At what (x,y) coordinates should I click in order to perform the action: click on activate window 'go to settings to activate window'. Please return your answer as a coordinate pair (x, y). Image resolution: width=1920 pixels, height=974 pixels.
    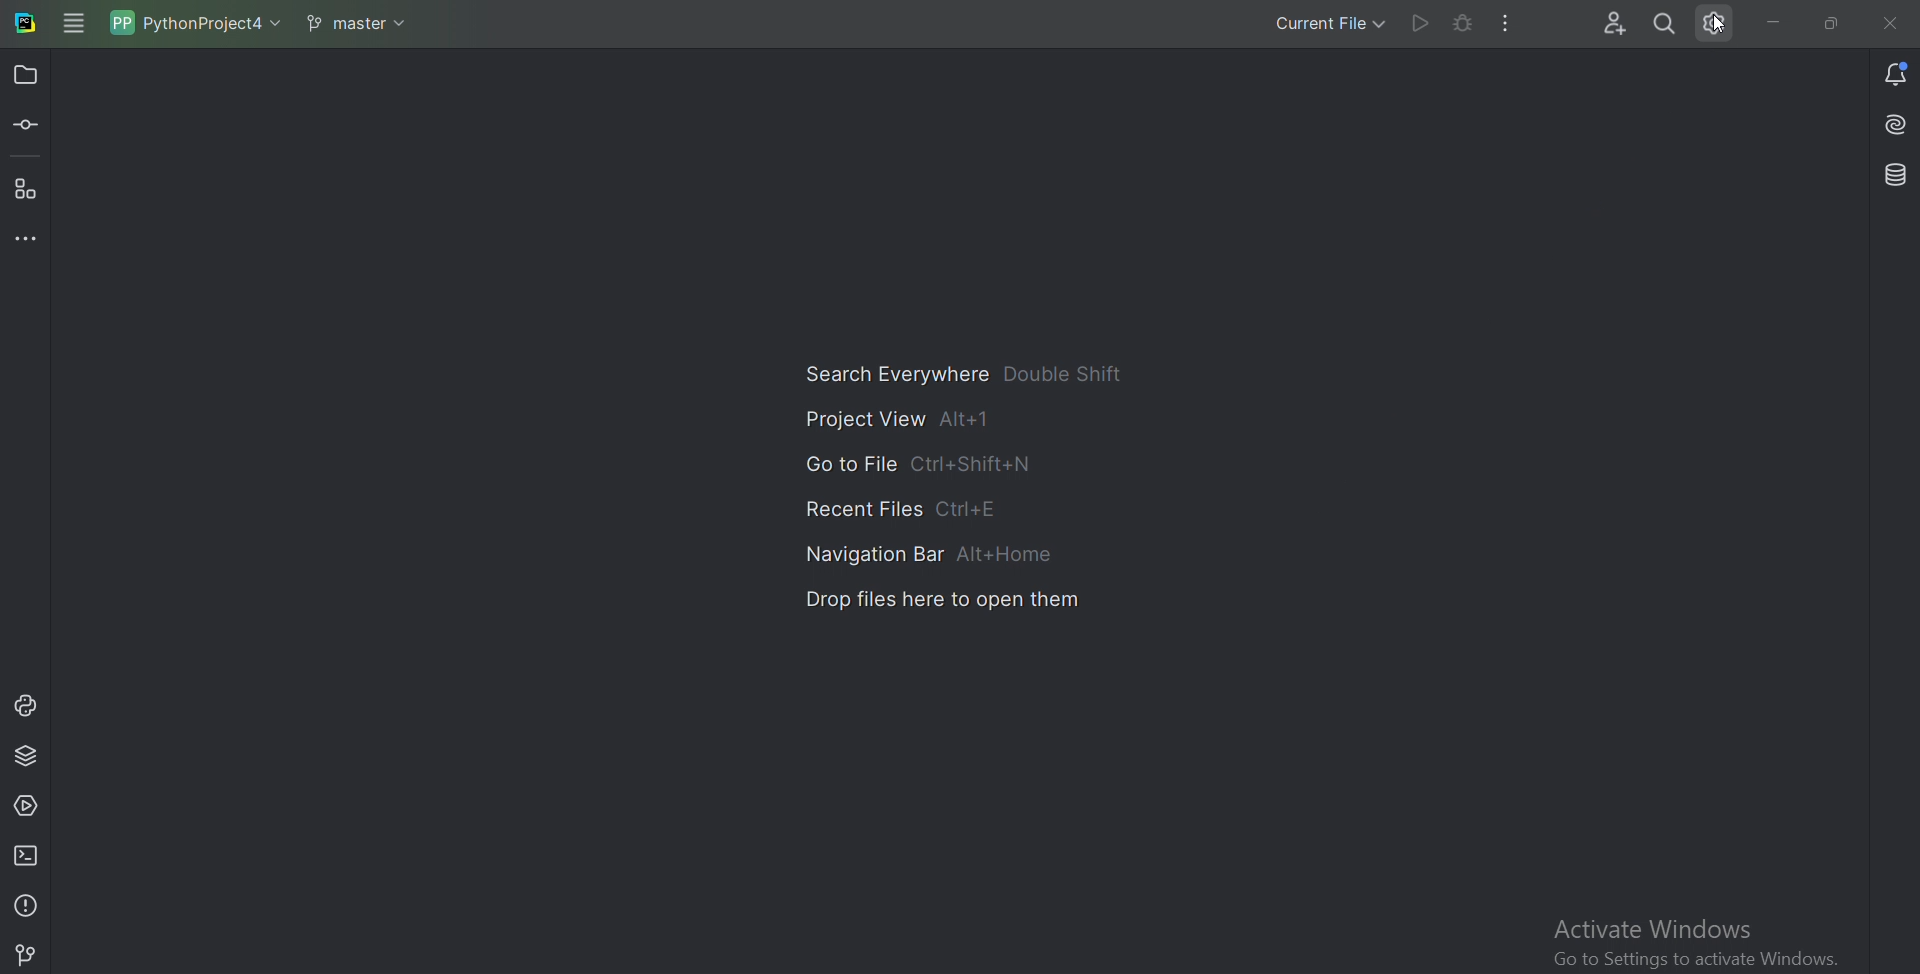
    Looking at the image, I should click on (1695, 945).